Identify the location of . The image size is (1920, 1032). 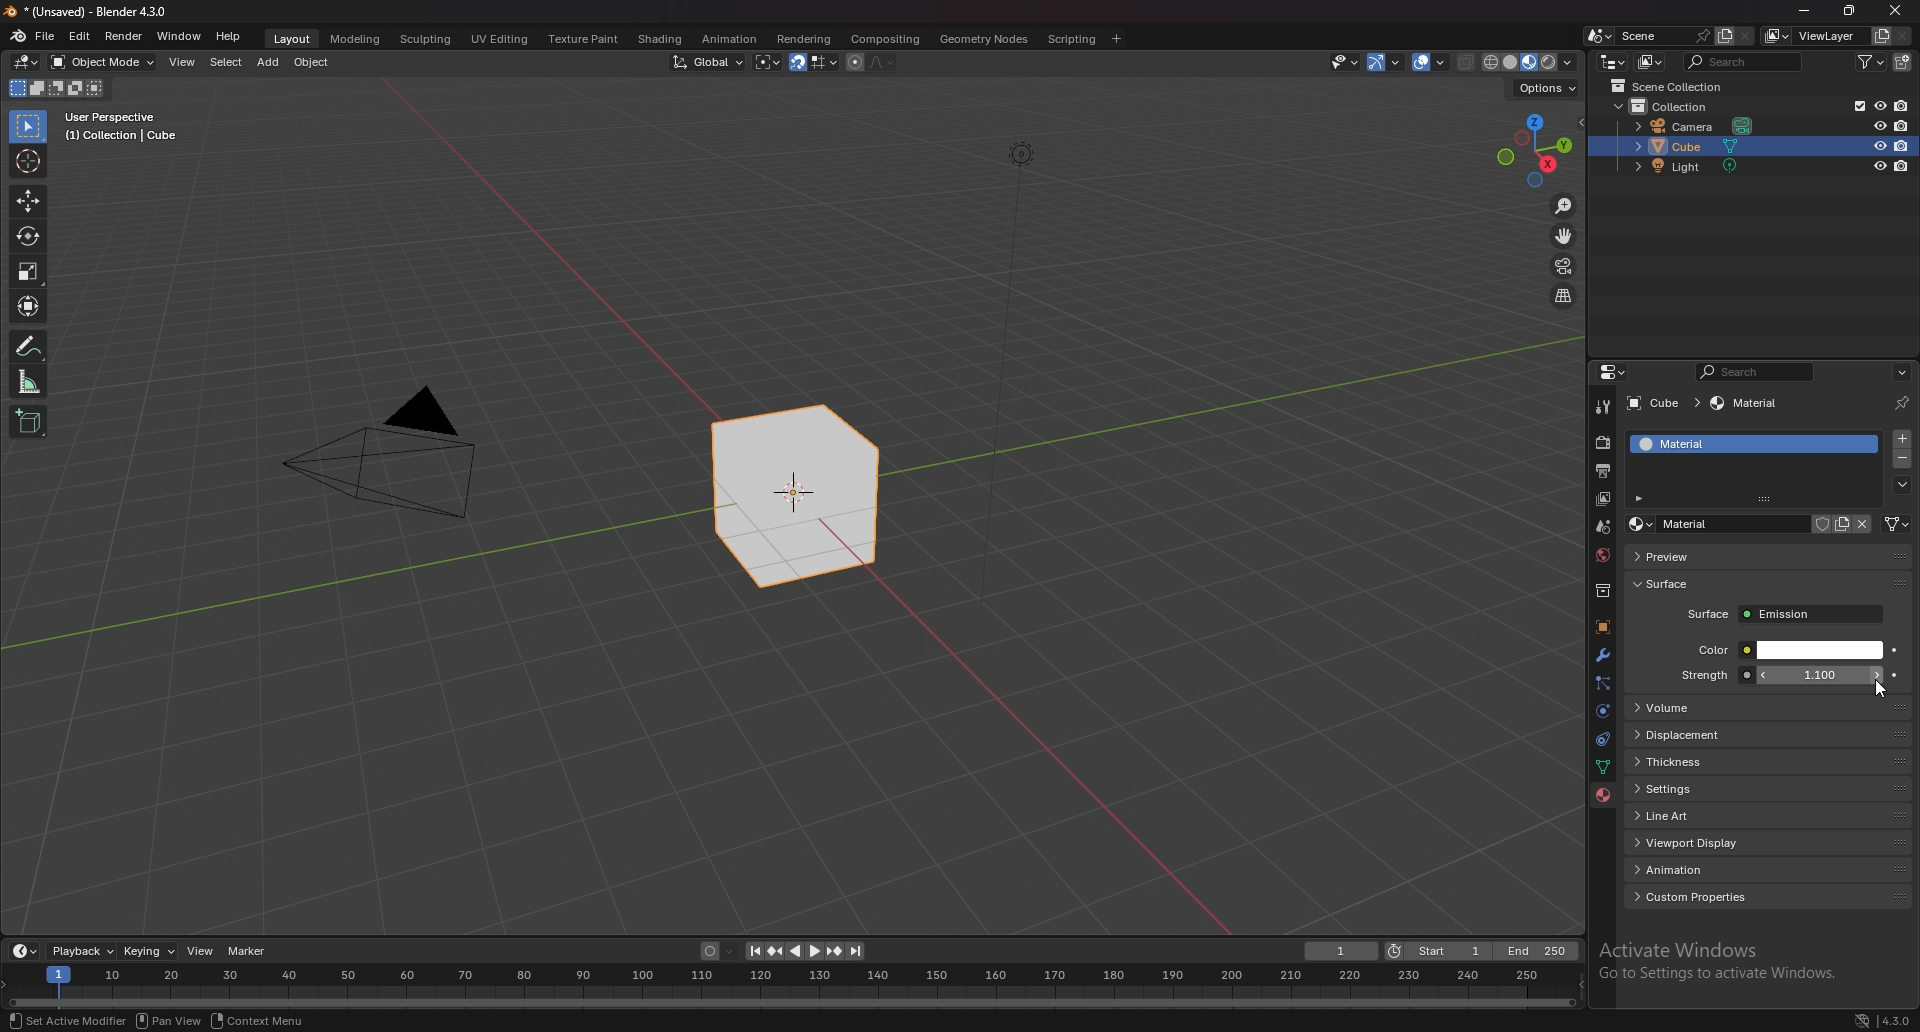
(1895, 1018).